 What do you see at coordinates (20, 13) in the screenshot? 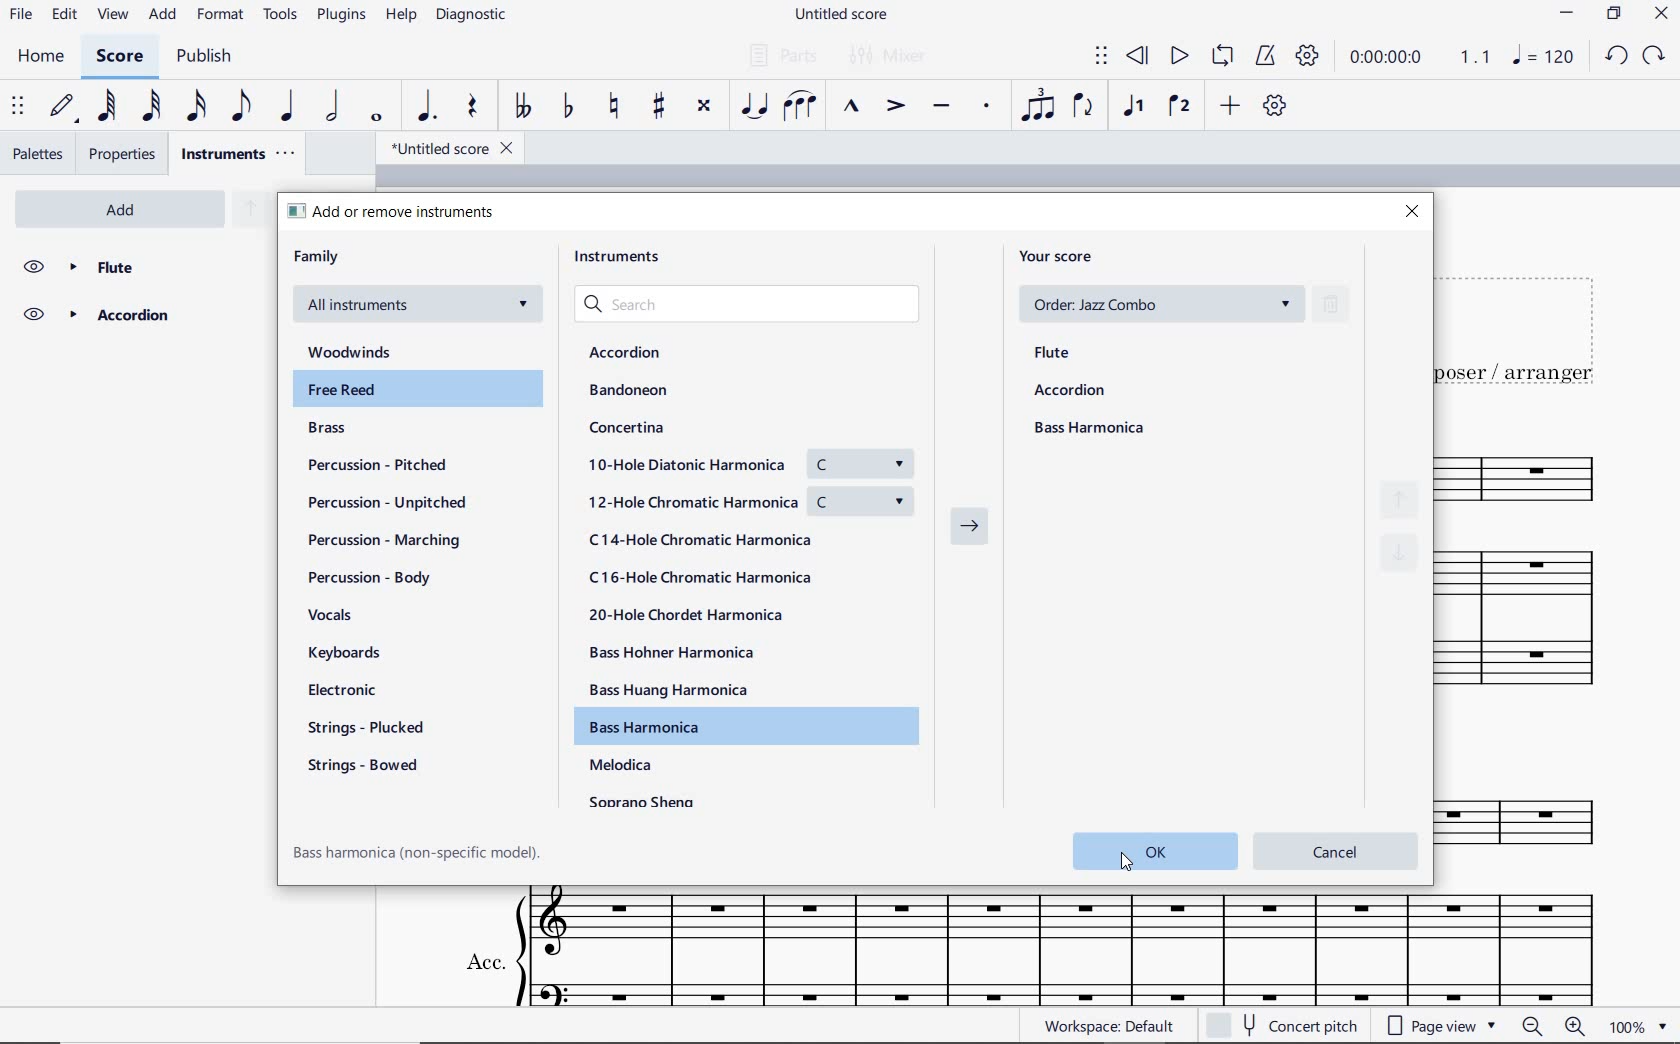
I see `FILE` at bounding box center [20, 13].